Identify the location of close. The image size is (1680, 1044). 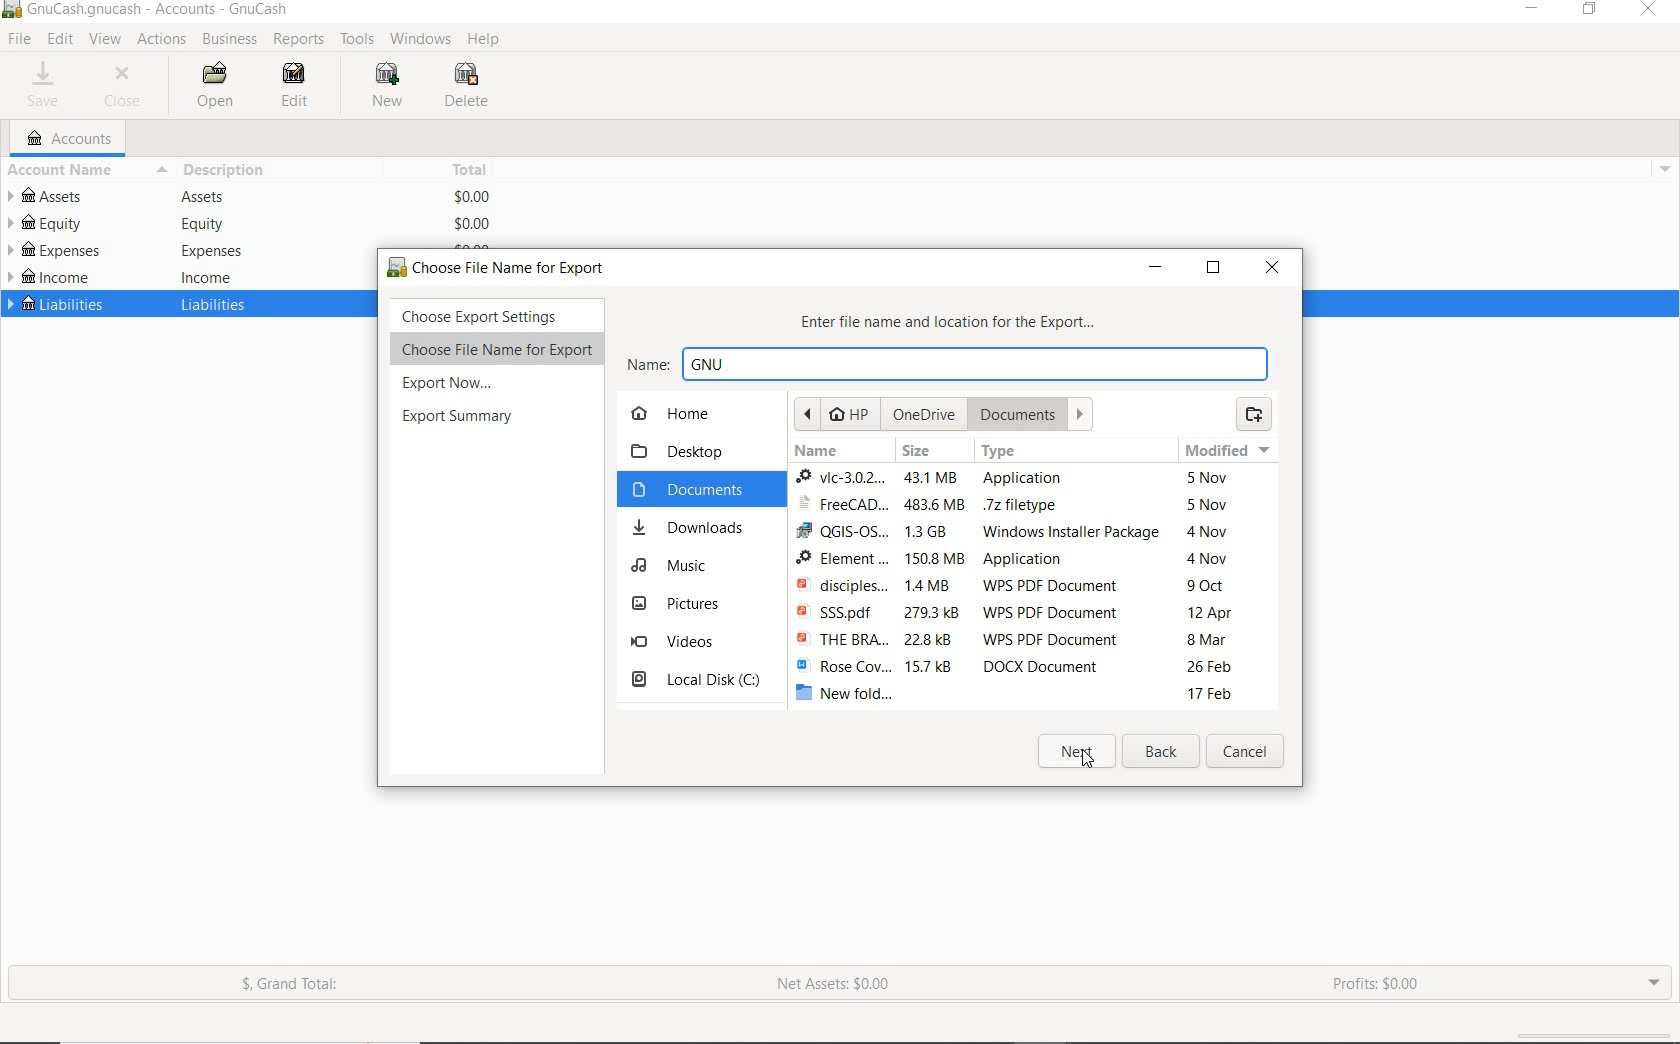
(1264, 264).